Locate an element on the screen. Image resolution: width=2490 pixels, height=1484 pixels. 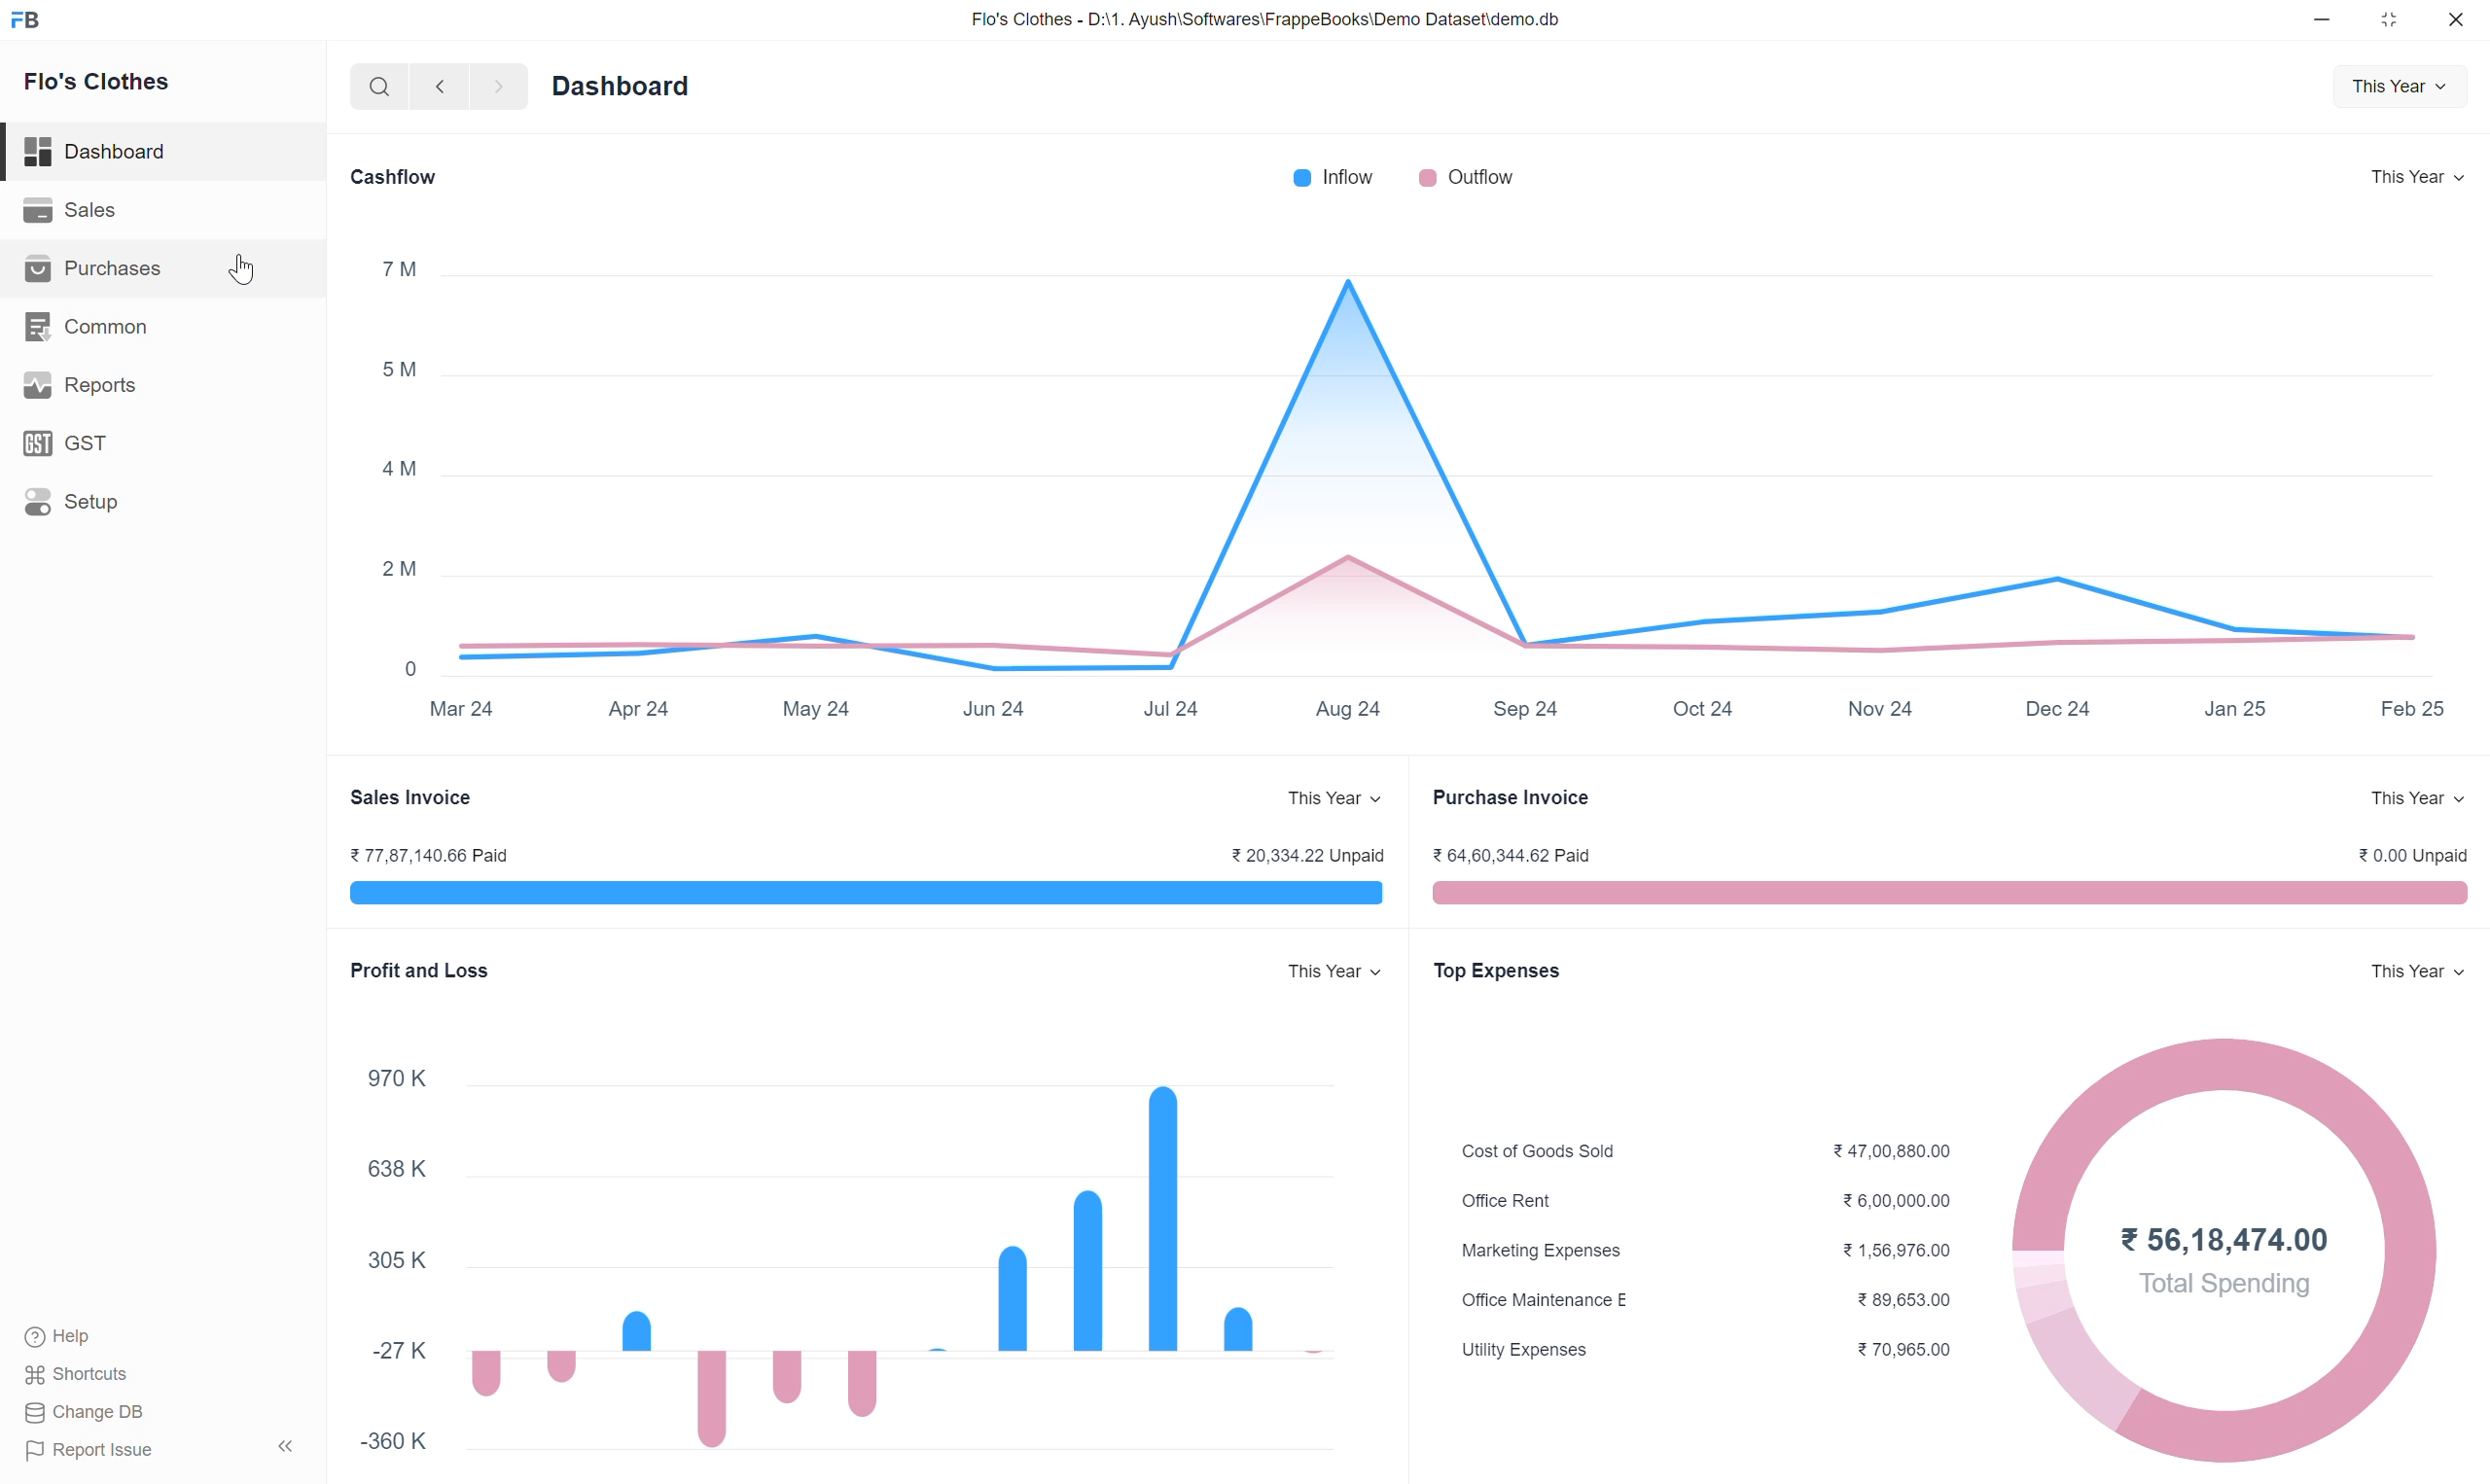
-360 K is located at coordinates (395, 1440).